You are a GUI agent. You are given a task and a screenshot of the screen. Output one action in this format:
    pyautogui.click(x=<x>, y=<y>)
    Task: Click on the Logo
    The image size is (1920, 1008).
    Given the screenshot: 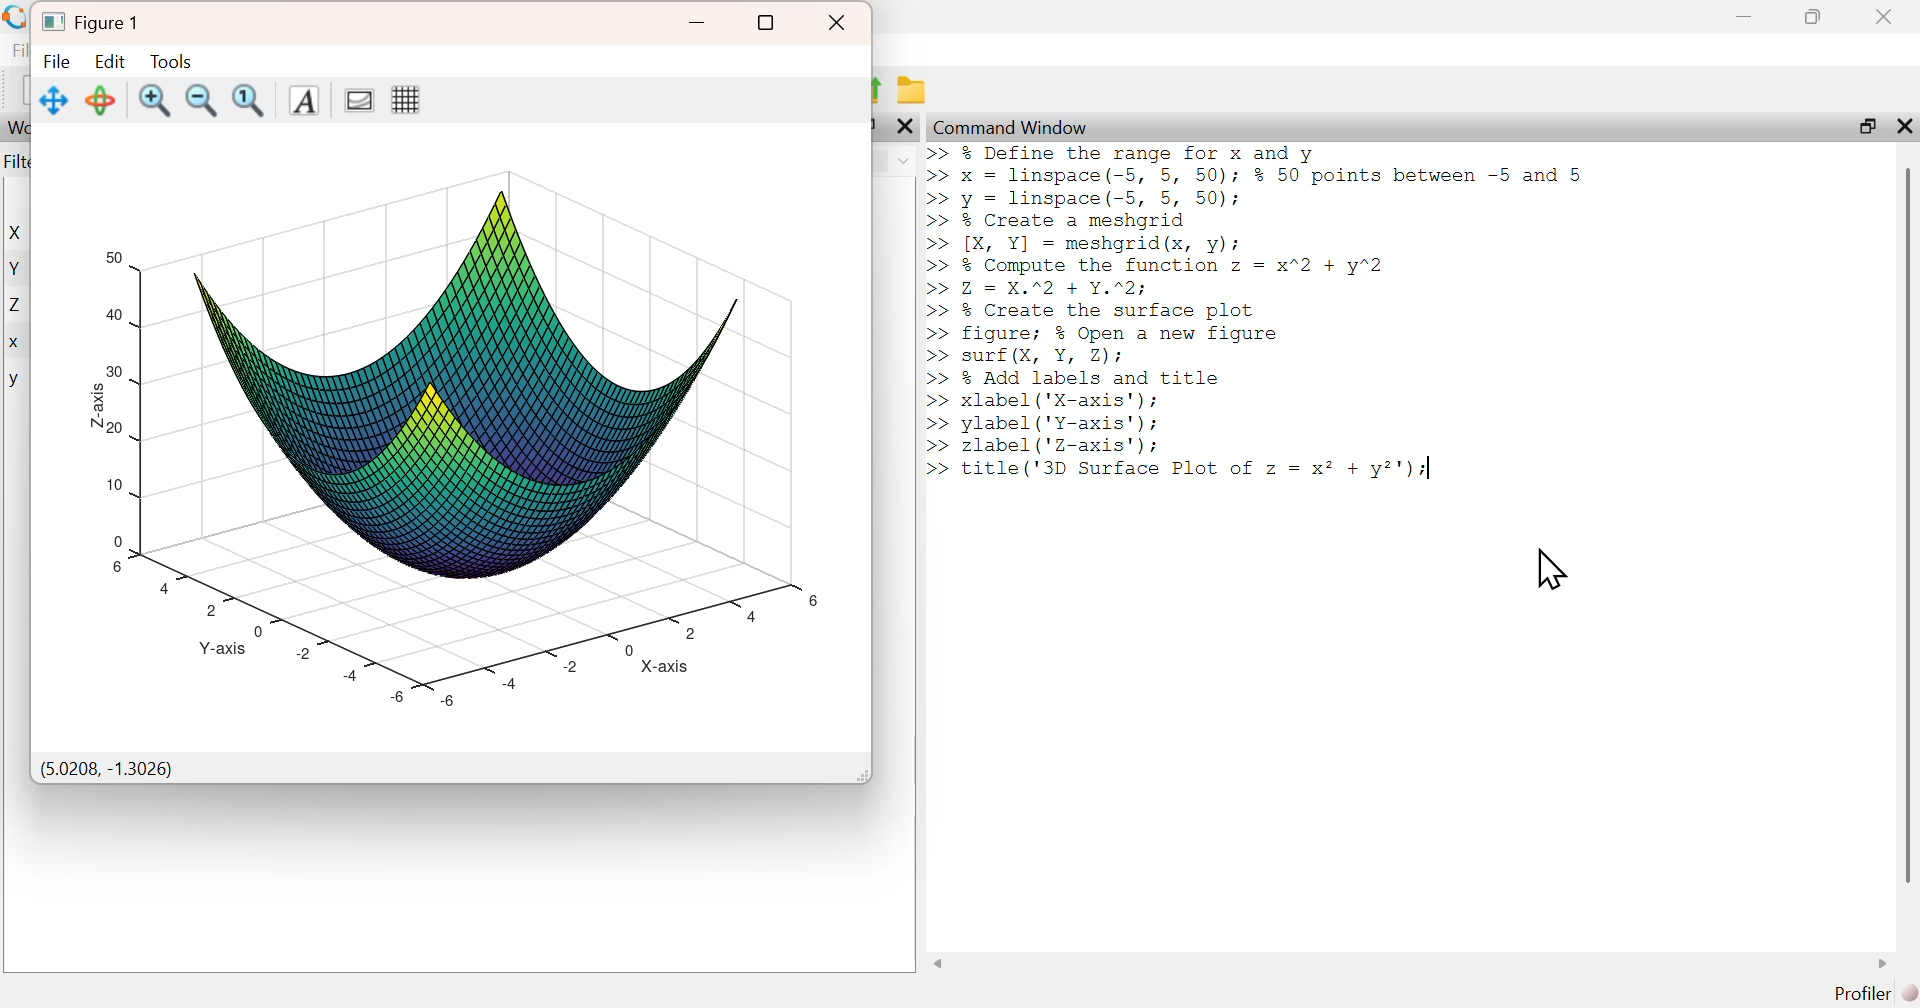 What is the action you would take?
    pyautogui.click(x=17, y=18)
    